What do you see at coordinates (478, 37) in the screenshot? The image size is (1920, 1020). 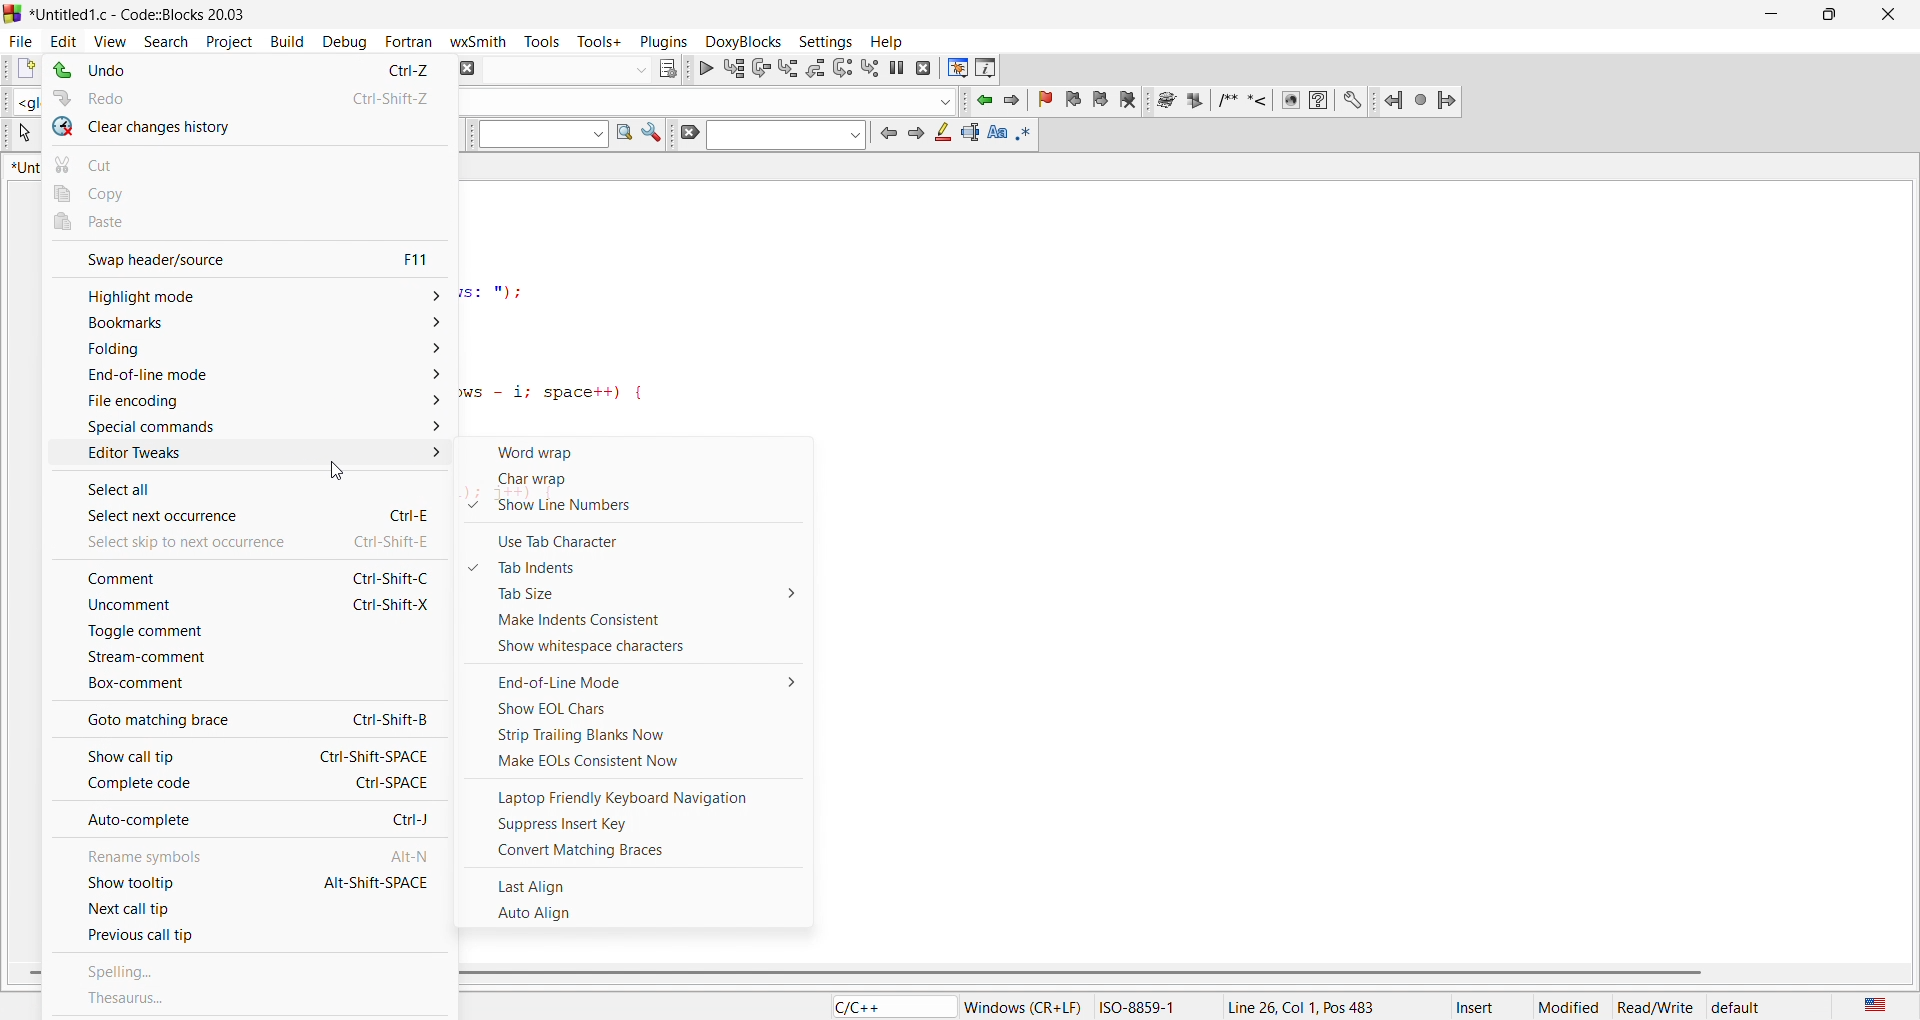 I see `wxsmith` at bounding box center [478, 37].